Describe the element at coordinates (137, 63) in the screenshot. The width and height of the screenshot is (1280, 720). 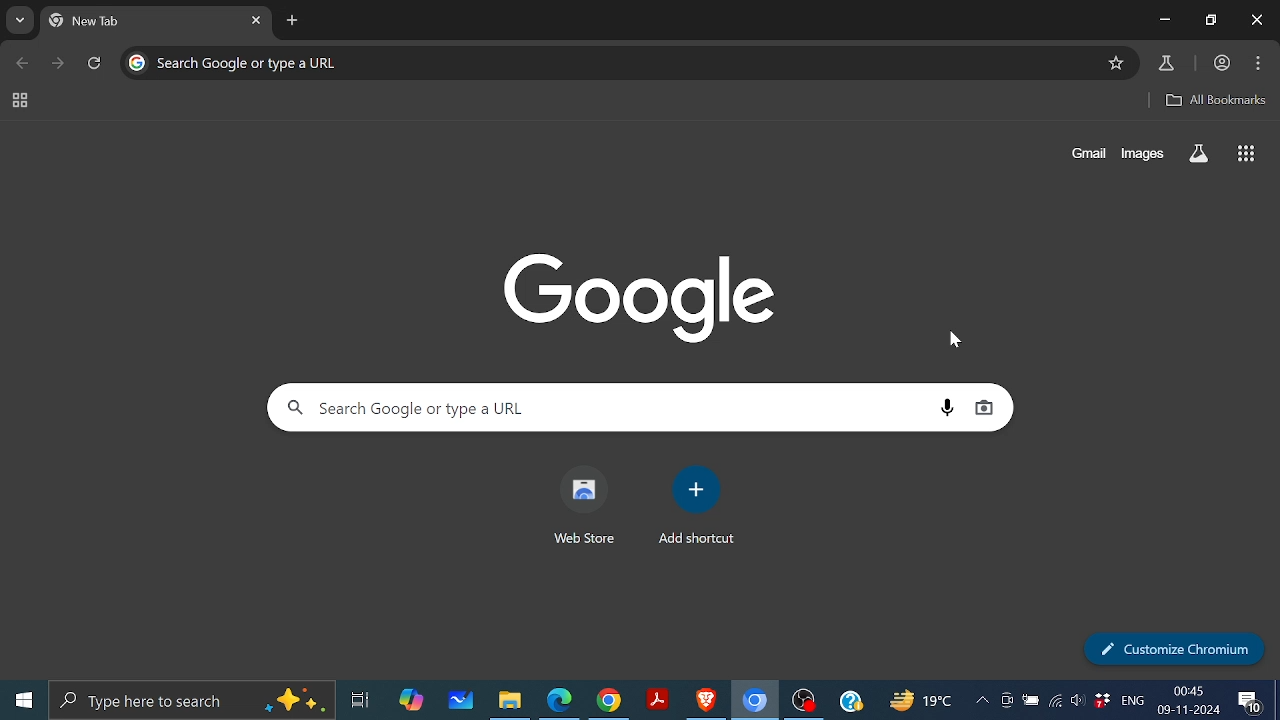
I see `Google logo` at that location.